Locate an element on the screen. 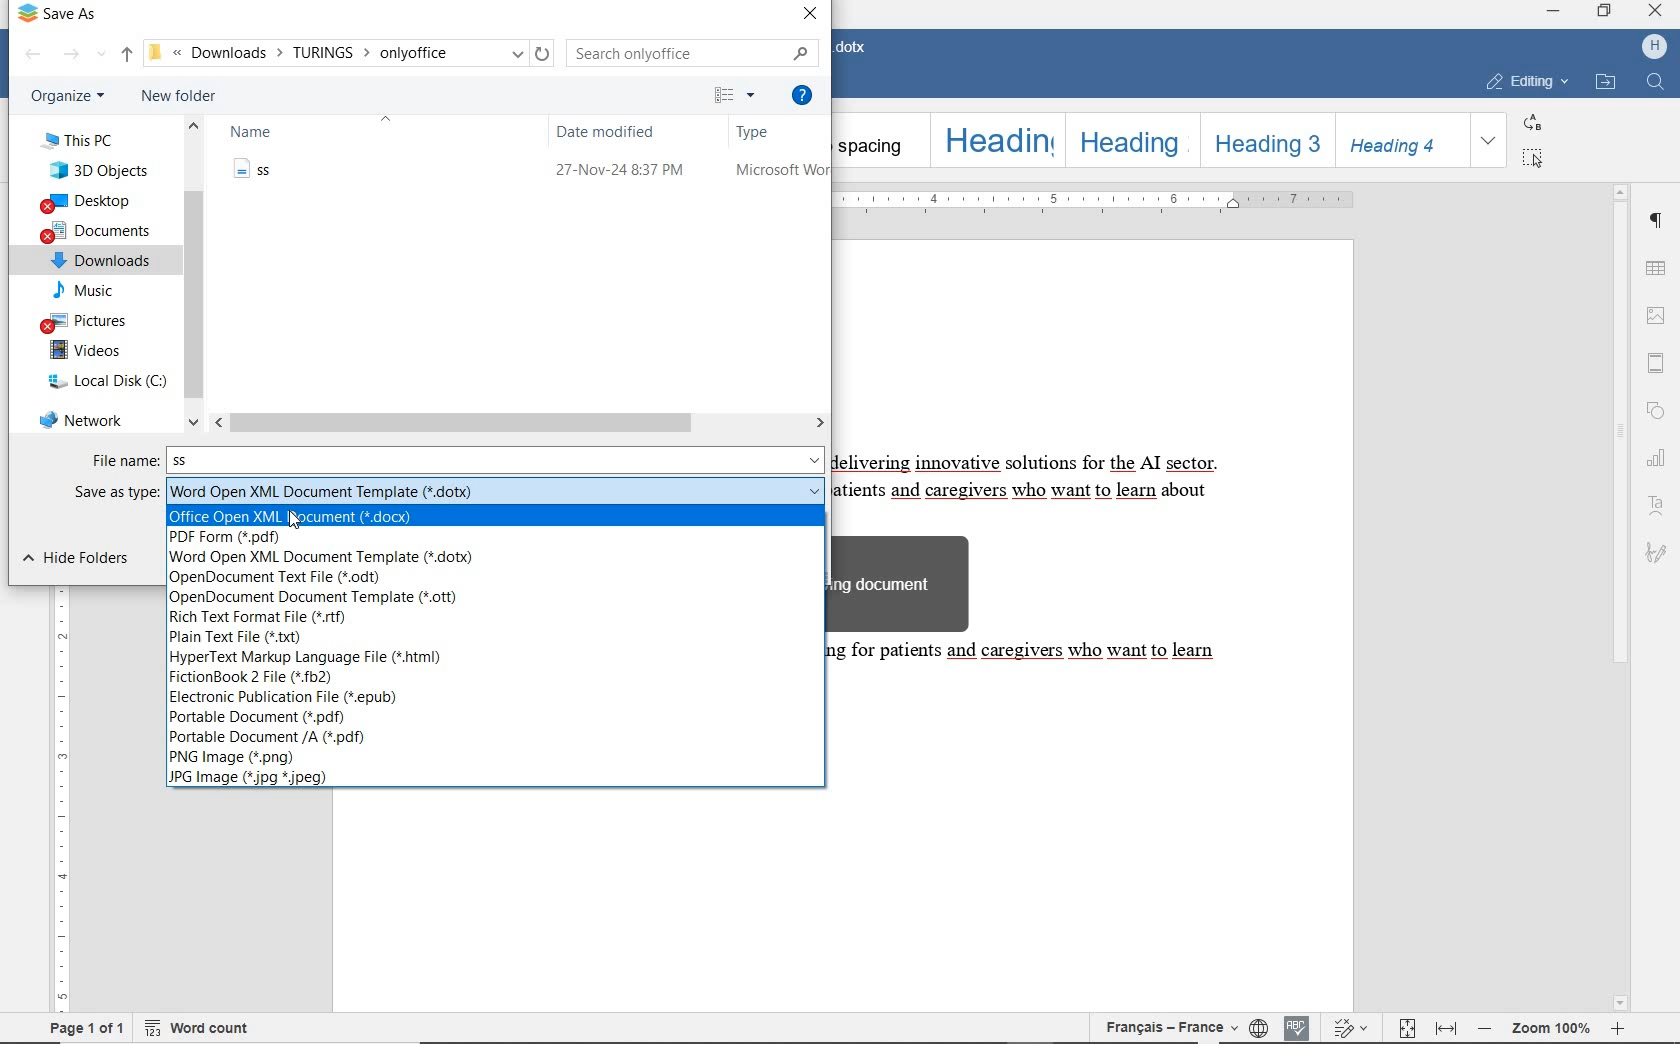 The height and width of the screenshot is (1044, 1680). SAVE AS is located at coordinates (76, 15).